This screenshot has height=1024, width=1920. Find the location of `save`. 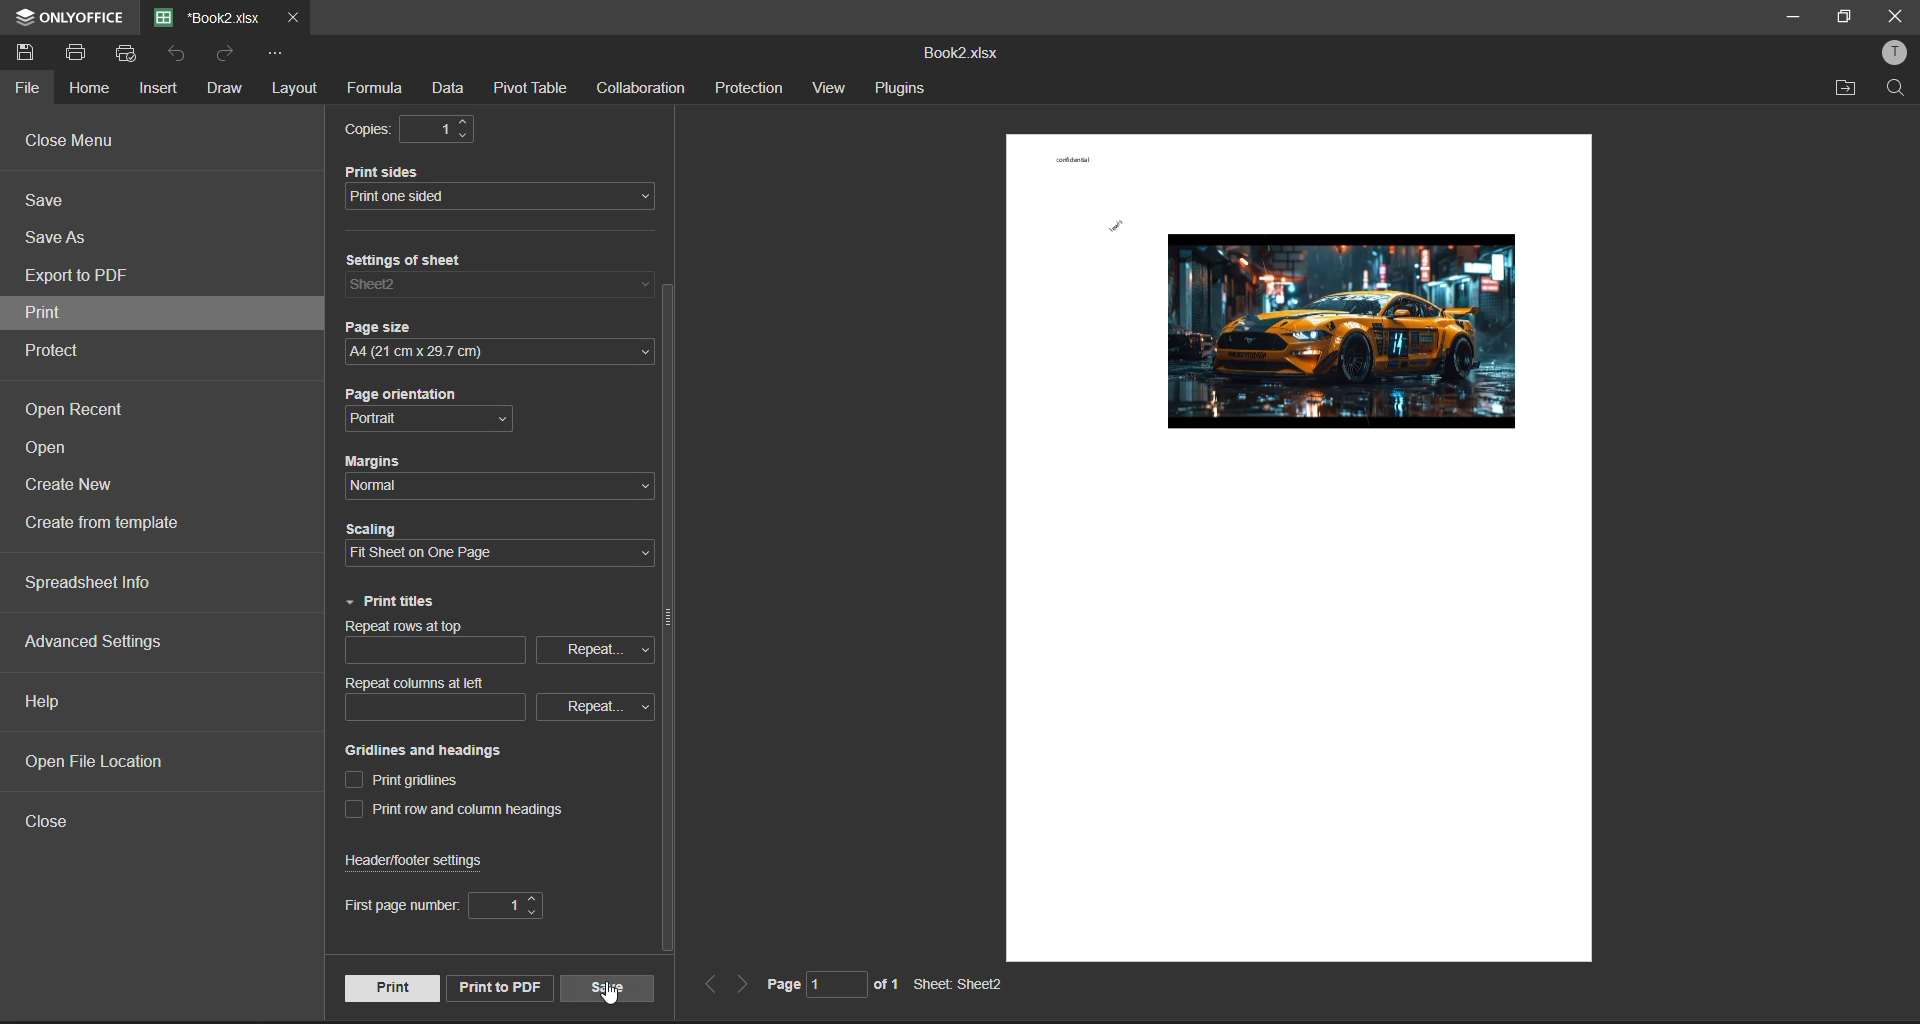

save is located at coordinates (50, 205).